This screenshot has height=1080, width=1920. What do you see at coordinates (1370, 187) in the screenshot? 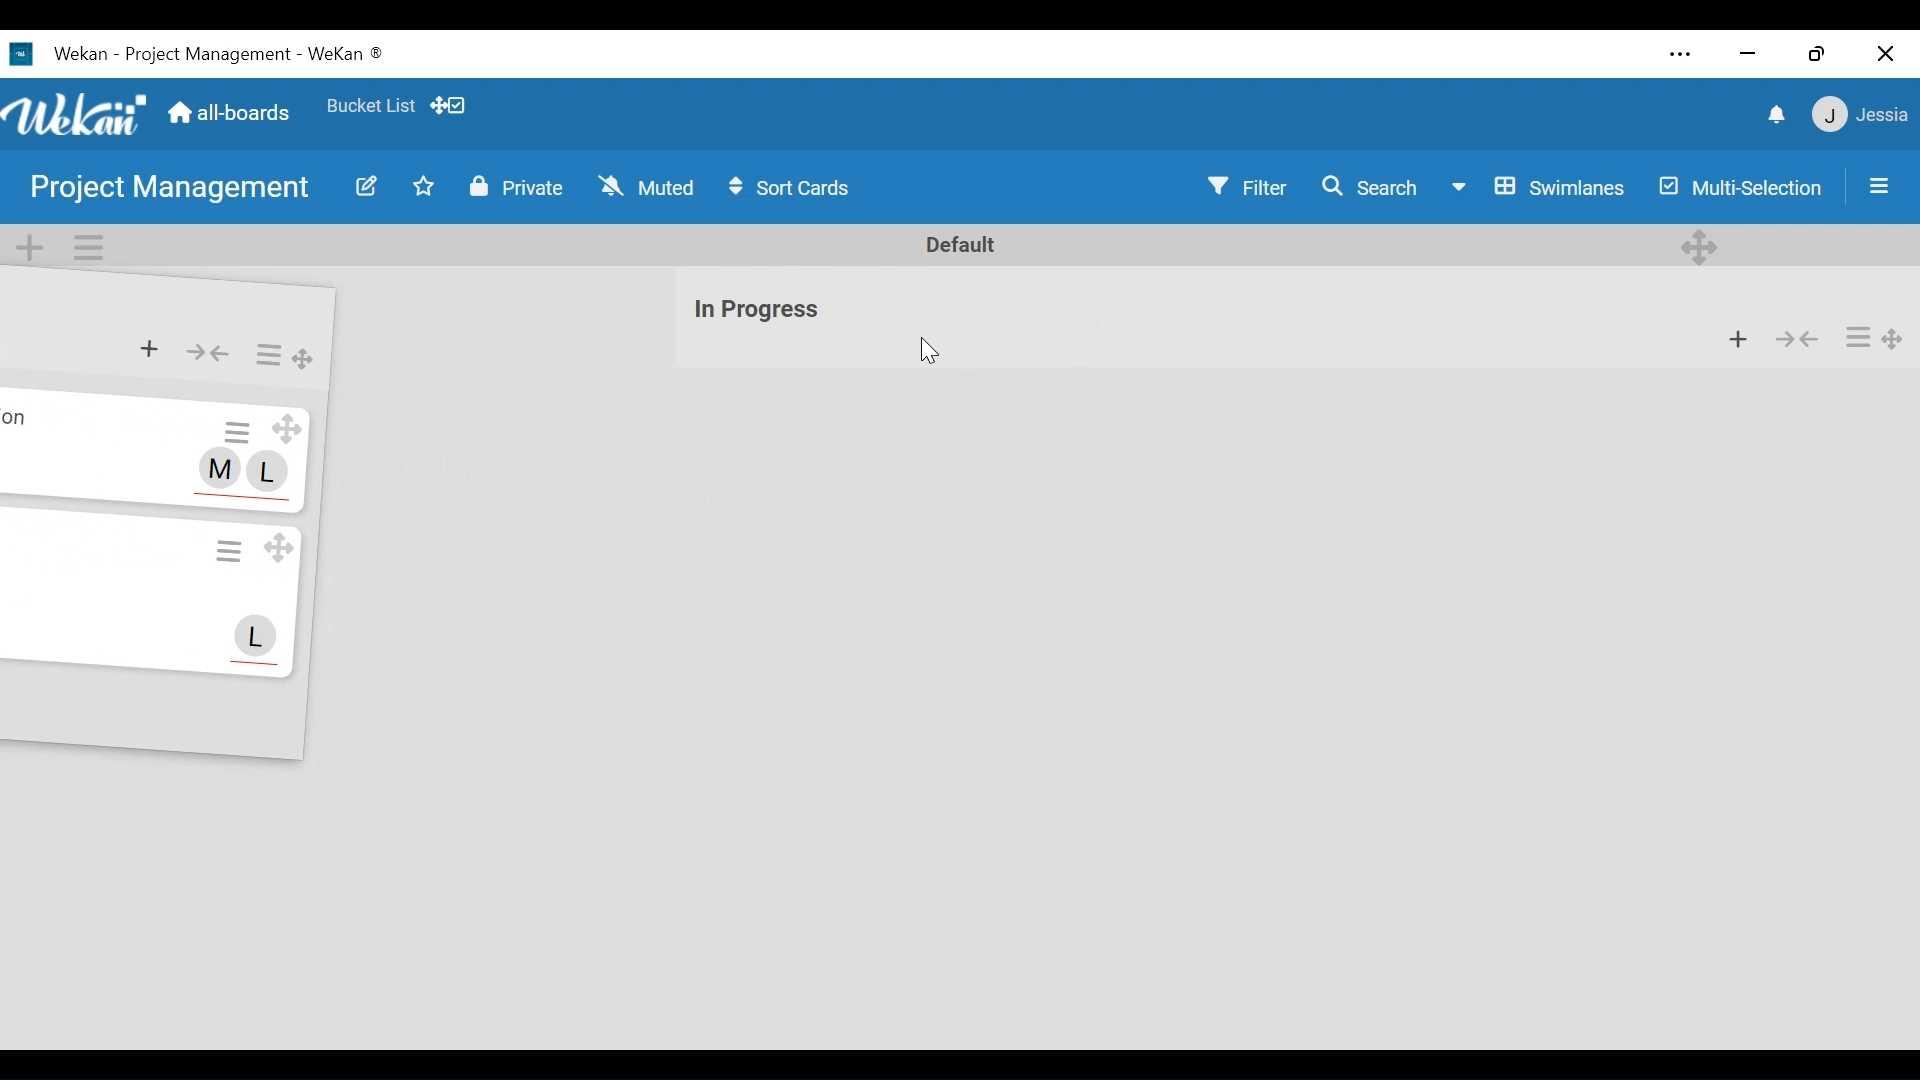
I see `Search` at bounding box center [1370, 187].